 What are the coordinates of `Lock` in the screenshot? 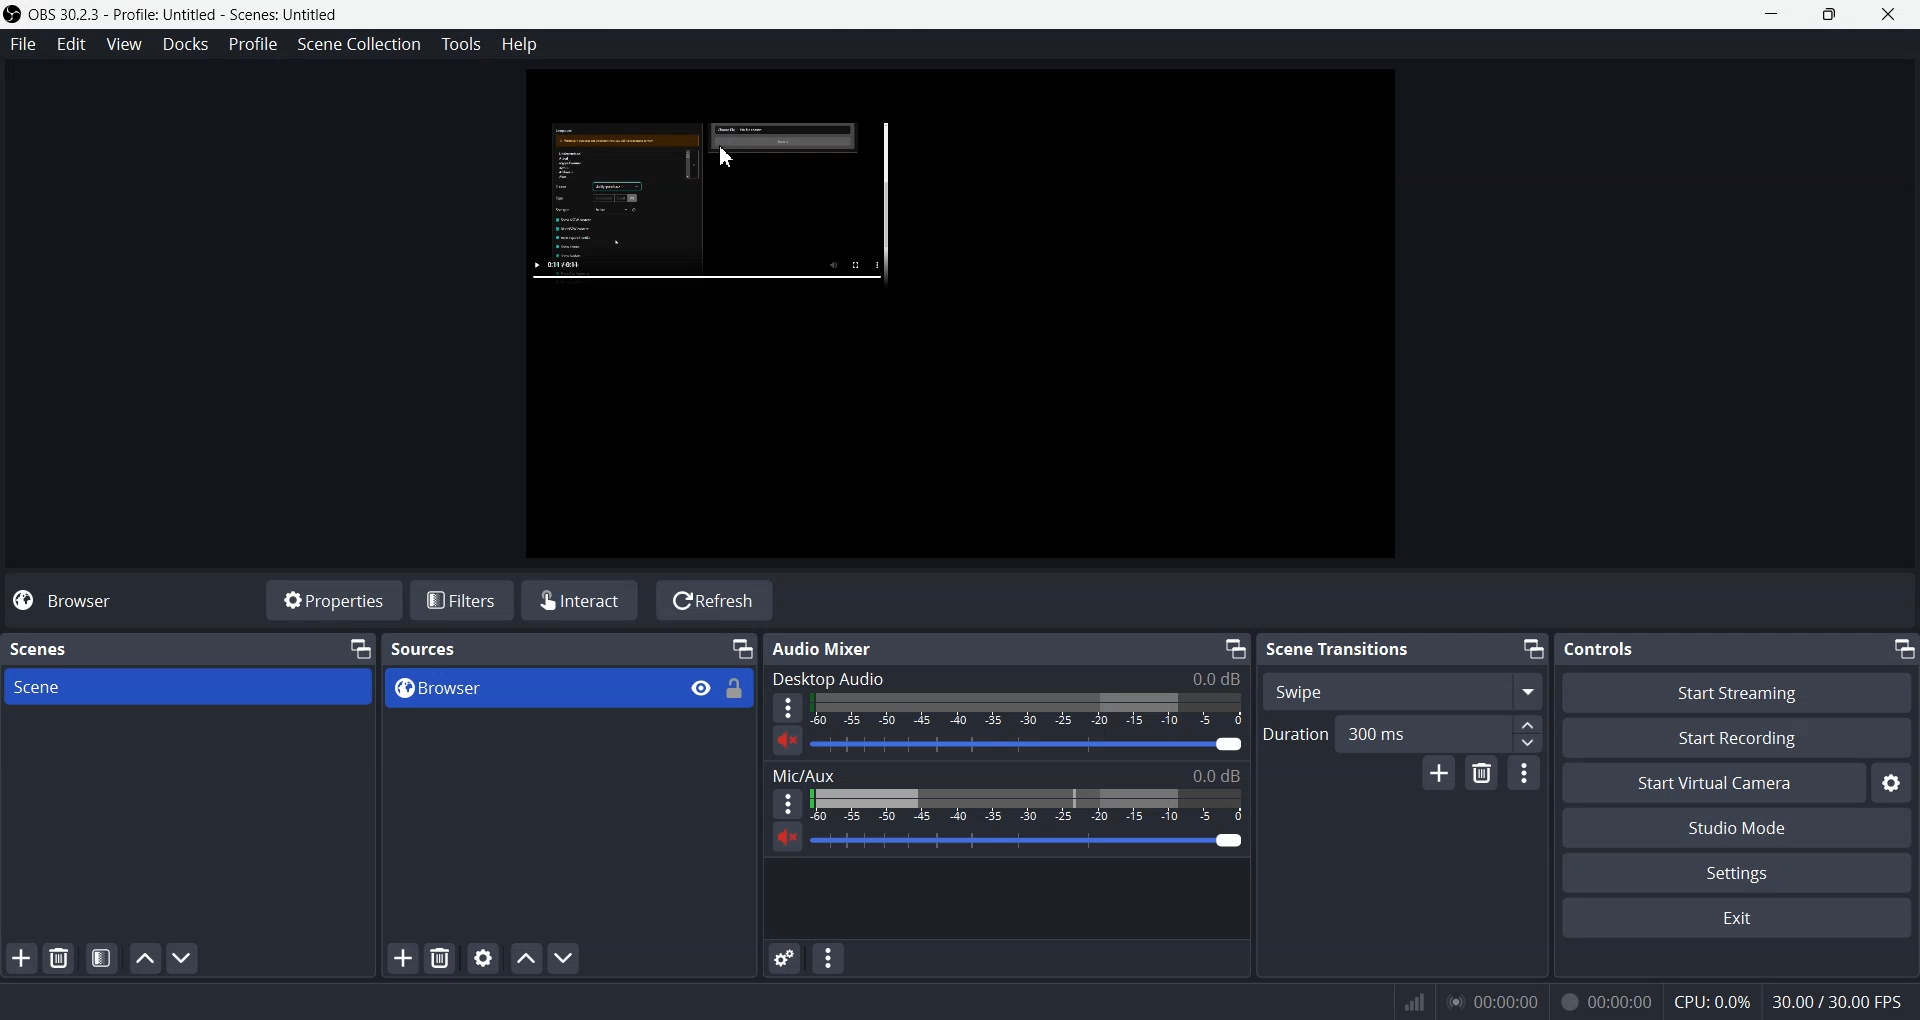 It's located at (735, 689).